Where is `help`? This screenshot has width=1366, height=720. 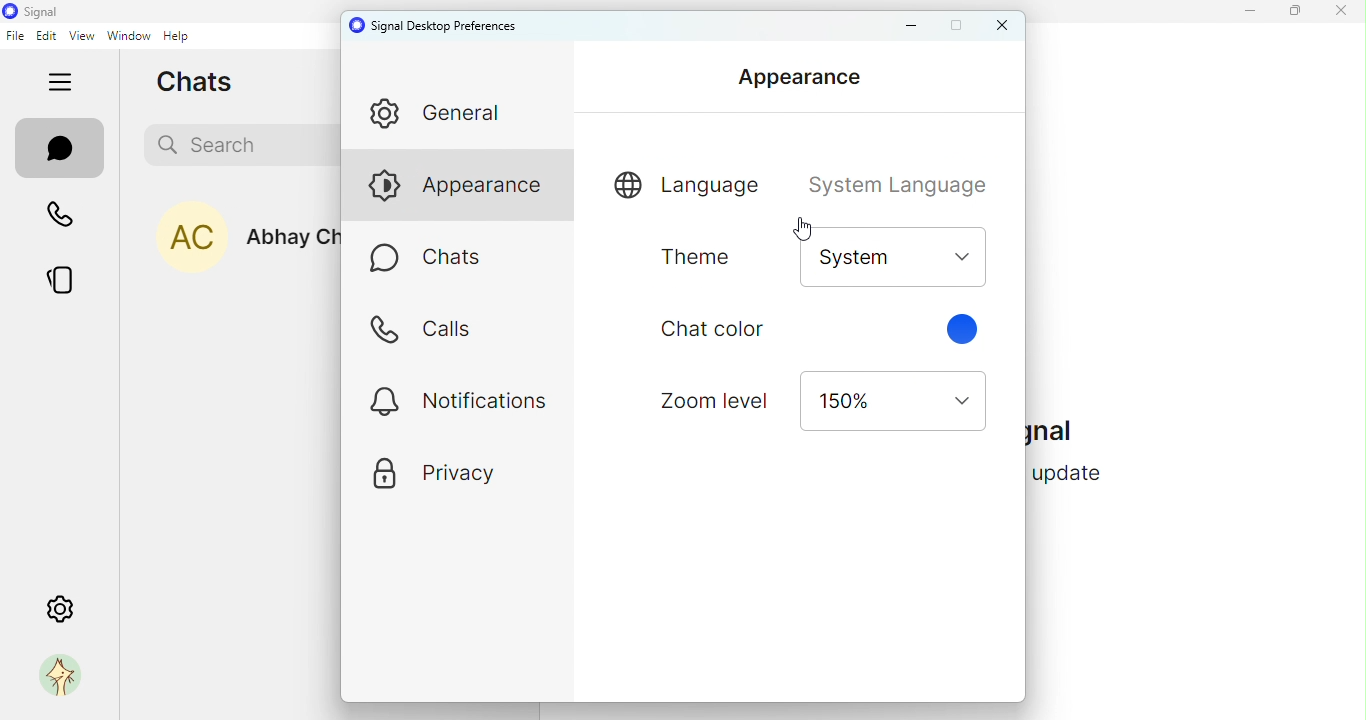
help is located at coordinates (177, 40).